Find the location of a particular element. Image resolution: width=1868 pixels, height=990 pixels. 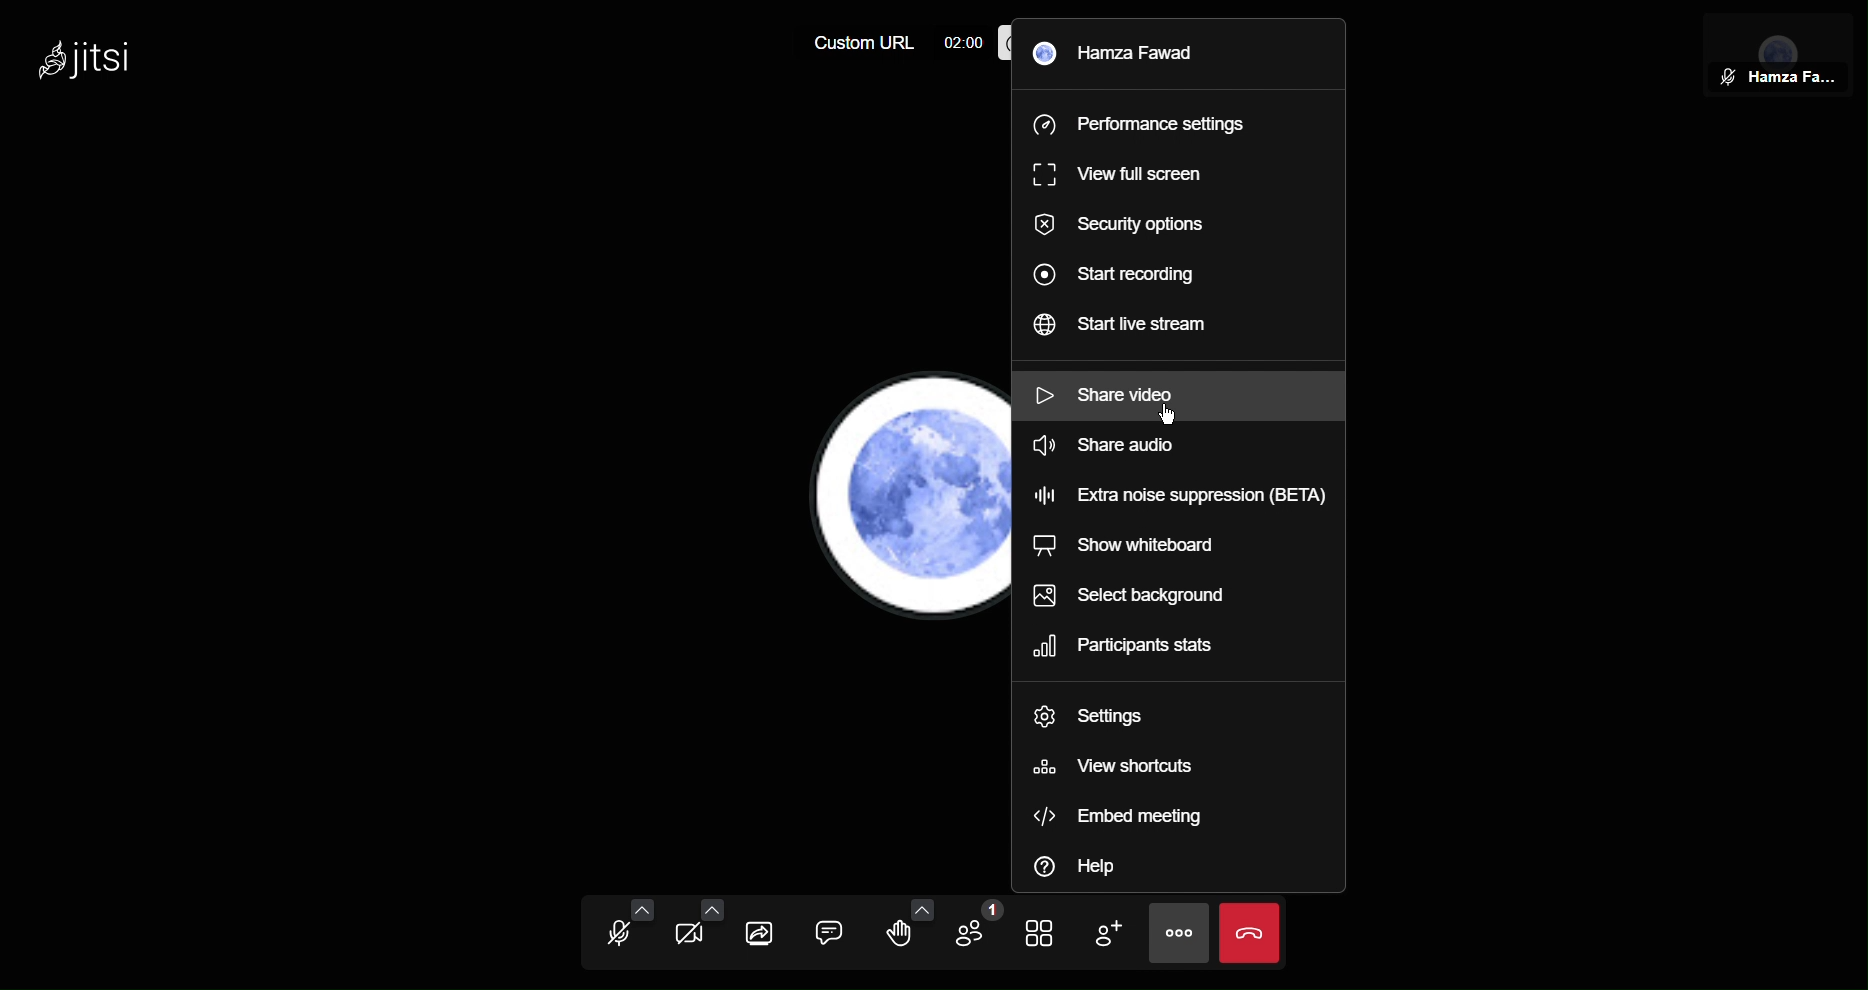

Embed meeting is located at coordinates (1126, 811).